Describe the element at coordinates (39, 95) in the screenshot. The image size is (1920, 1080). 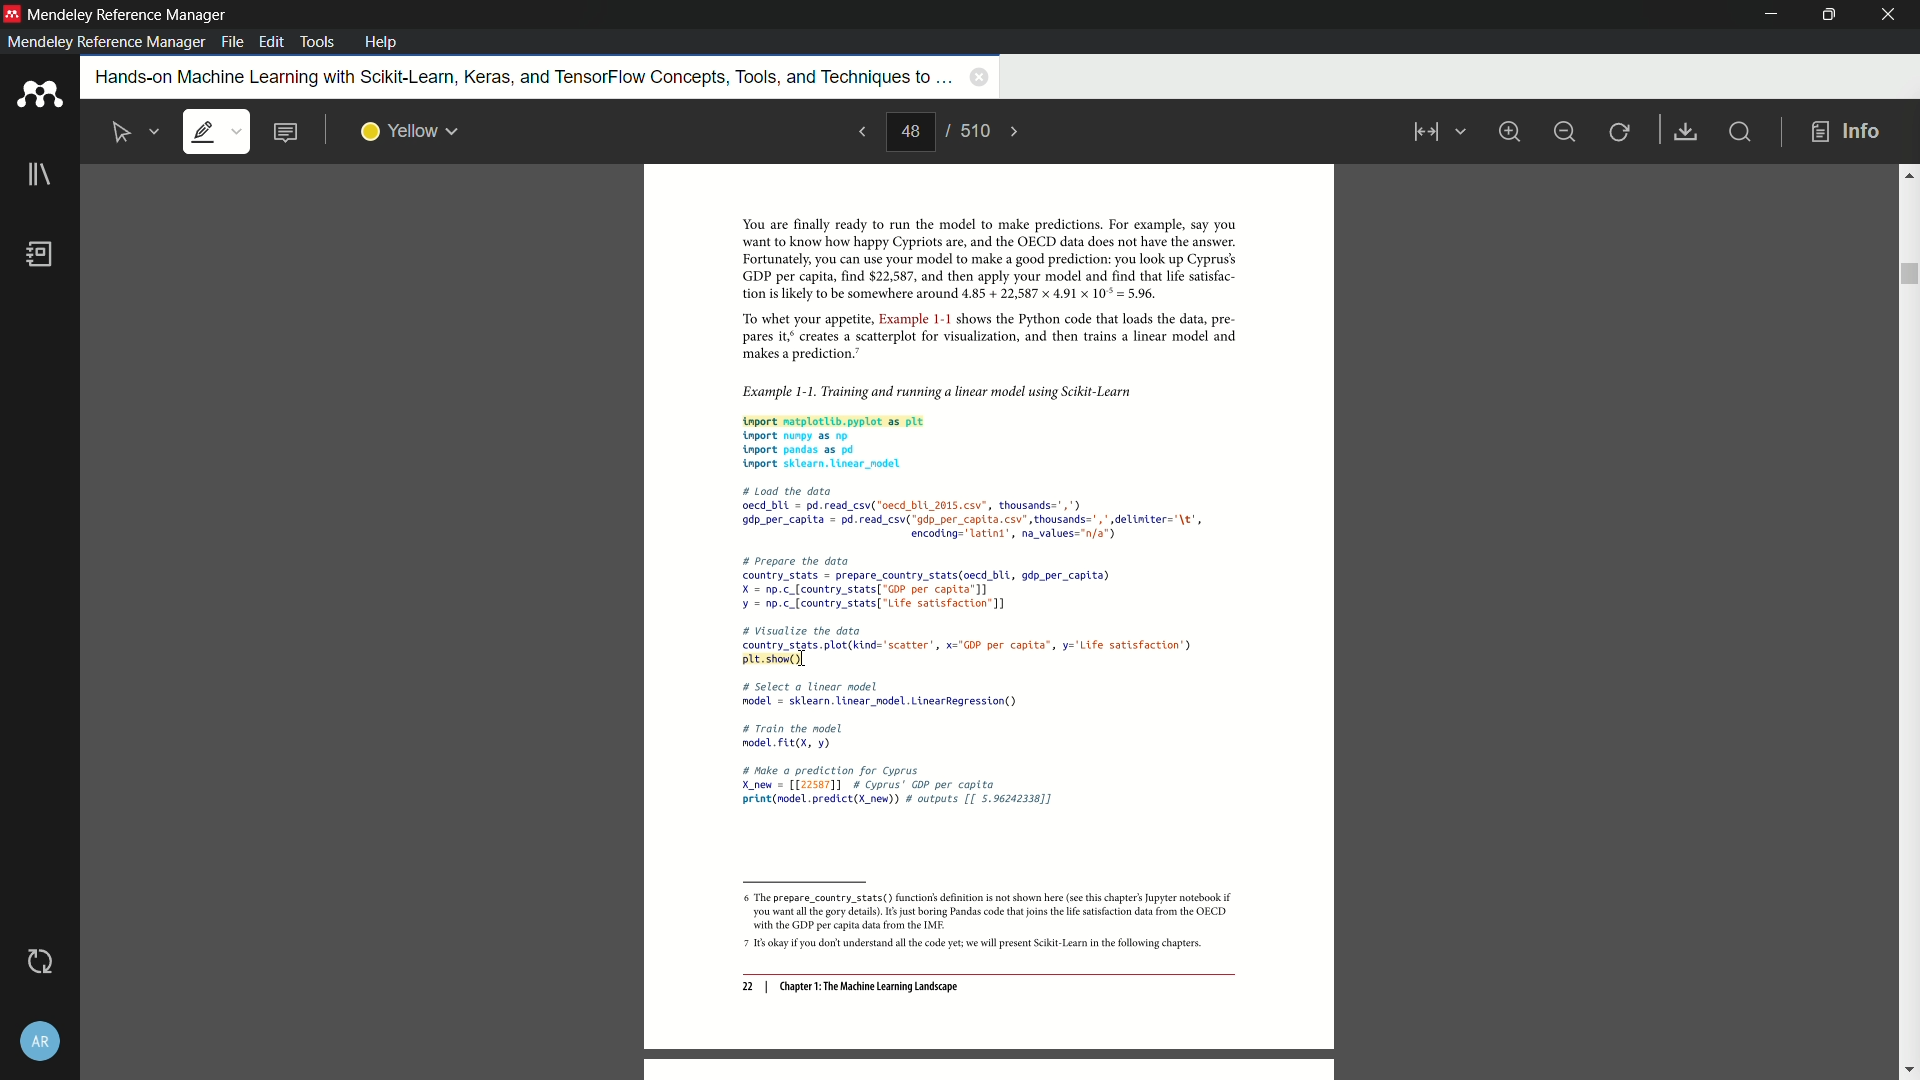
I see `app icon` at that location.